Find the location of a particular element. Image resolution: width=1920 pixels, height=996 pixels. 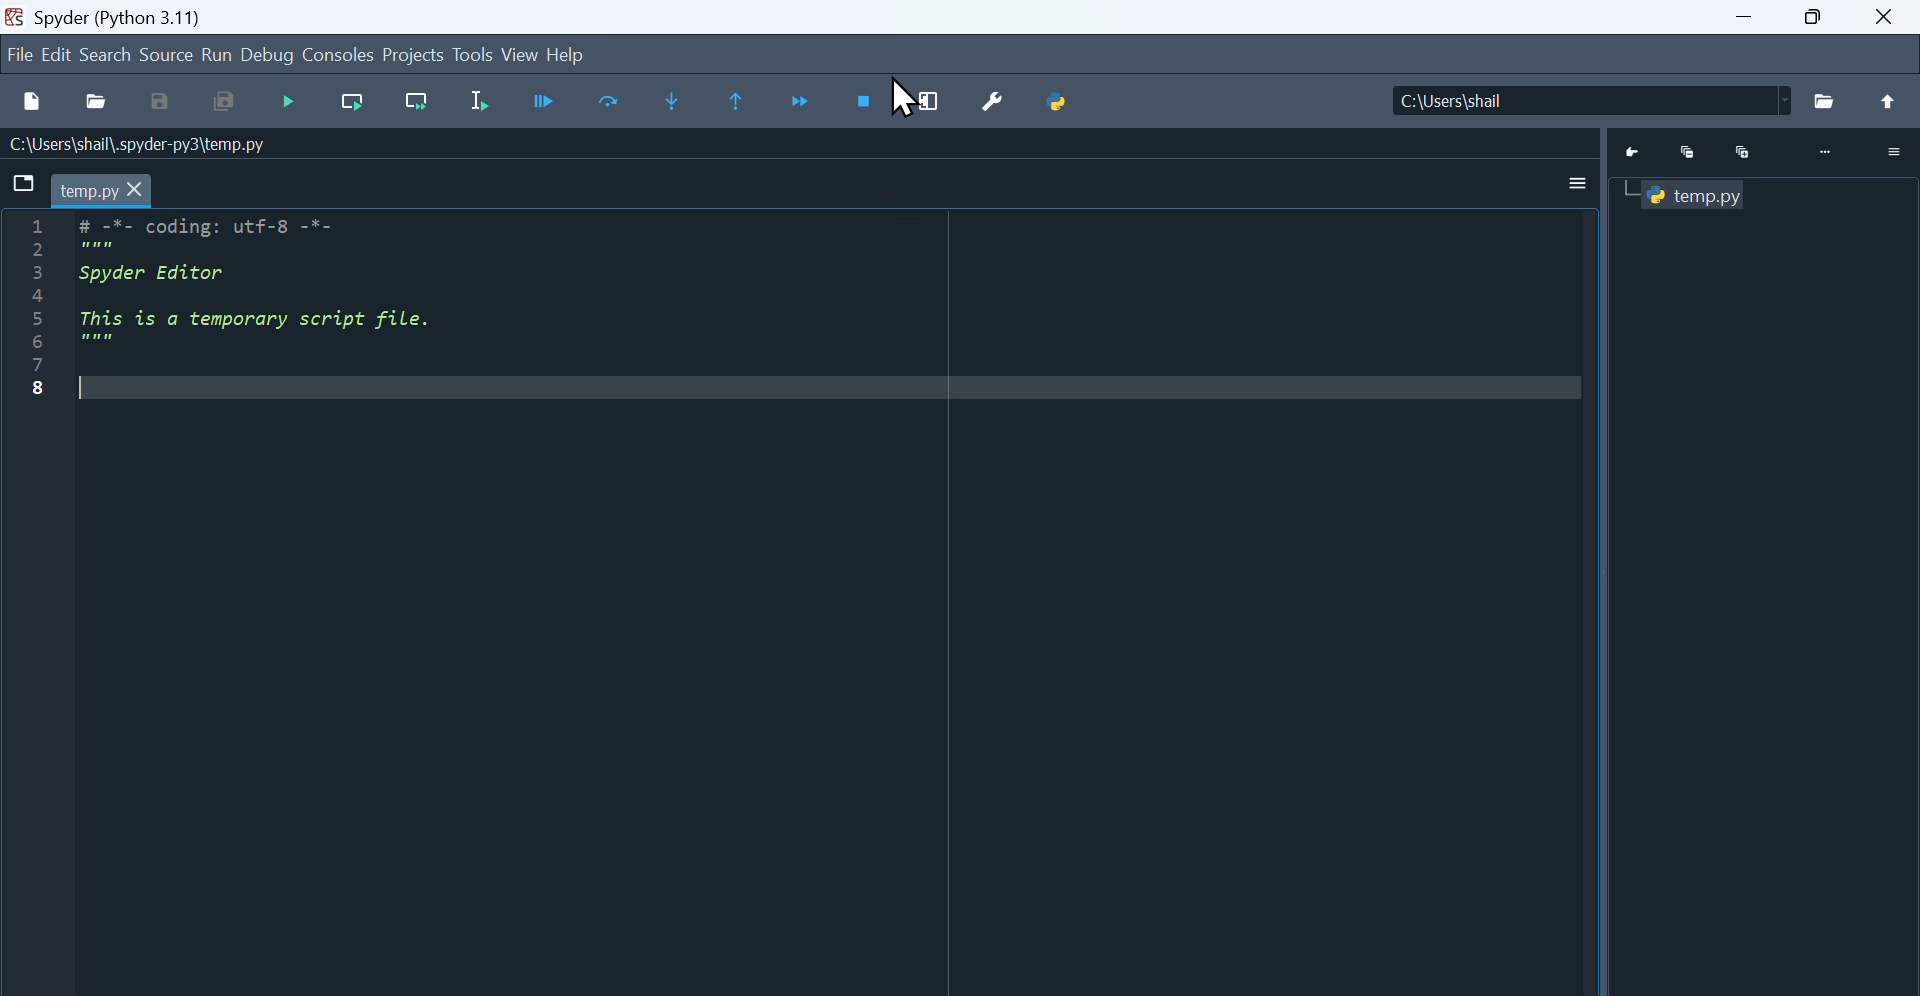

python path manager is located at coordinates (1055, 105).